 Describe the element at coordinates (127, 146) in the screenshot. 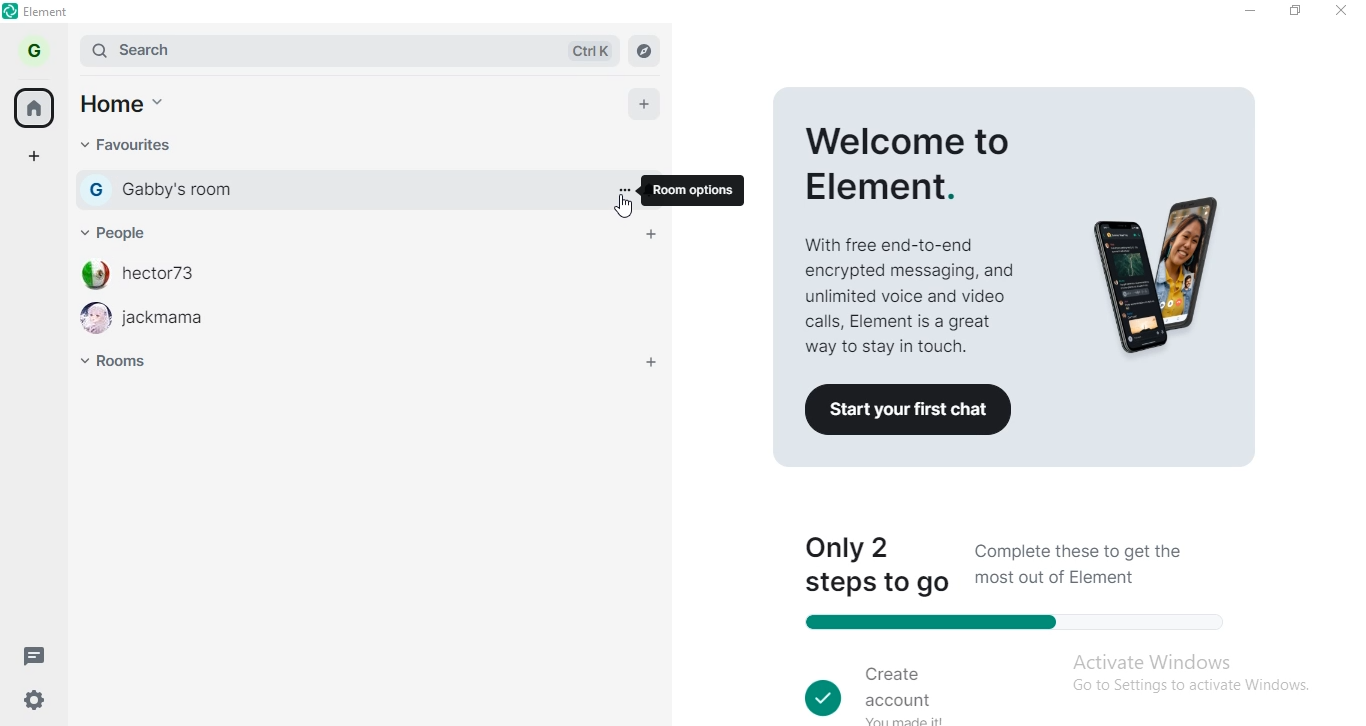

I see `favourites` at that location.